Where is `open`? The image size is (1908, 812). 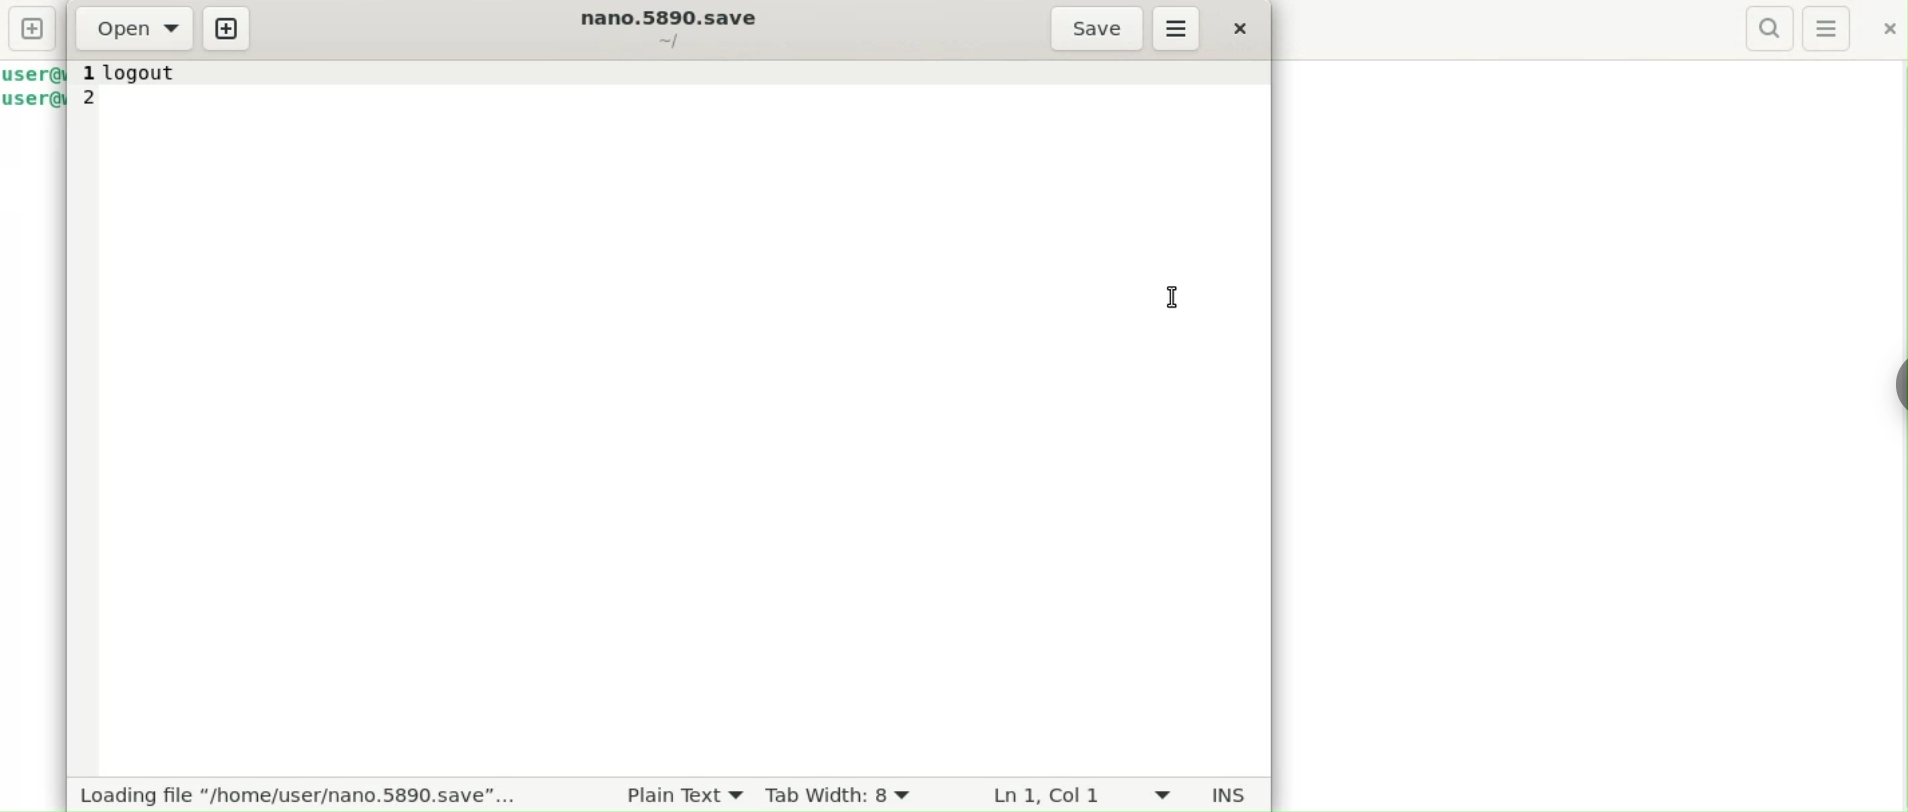
open is located at coordinates (133, 28).